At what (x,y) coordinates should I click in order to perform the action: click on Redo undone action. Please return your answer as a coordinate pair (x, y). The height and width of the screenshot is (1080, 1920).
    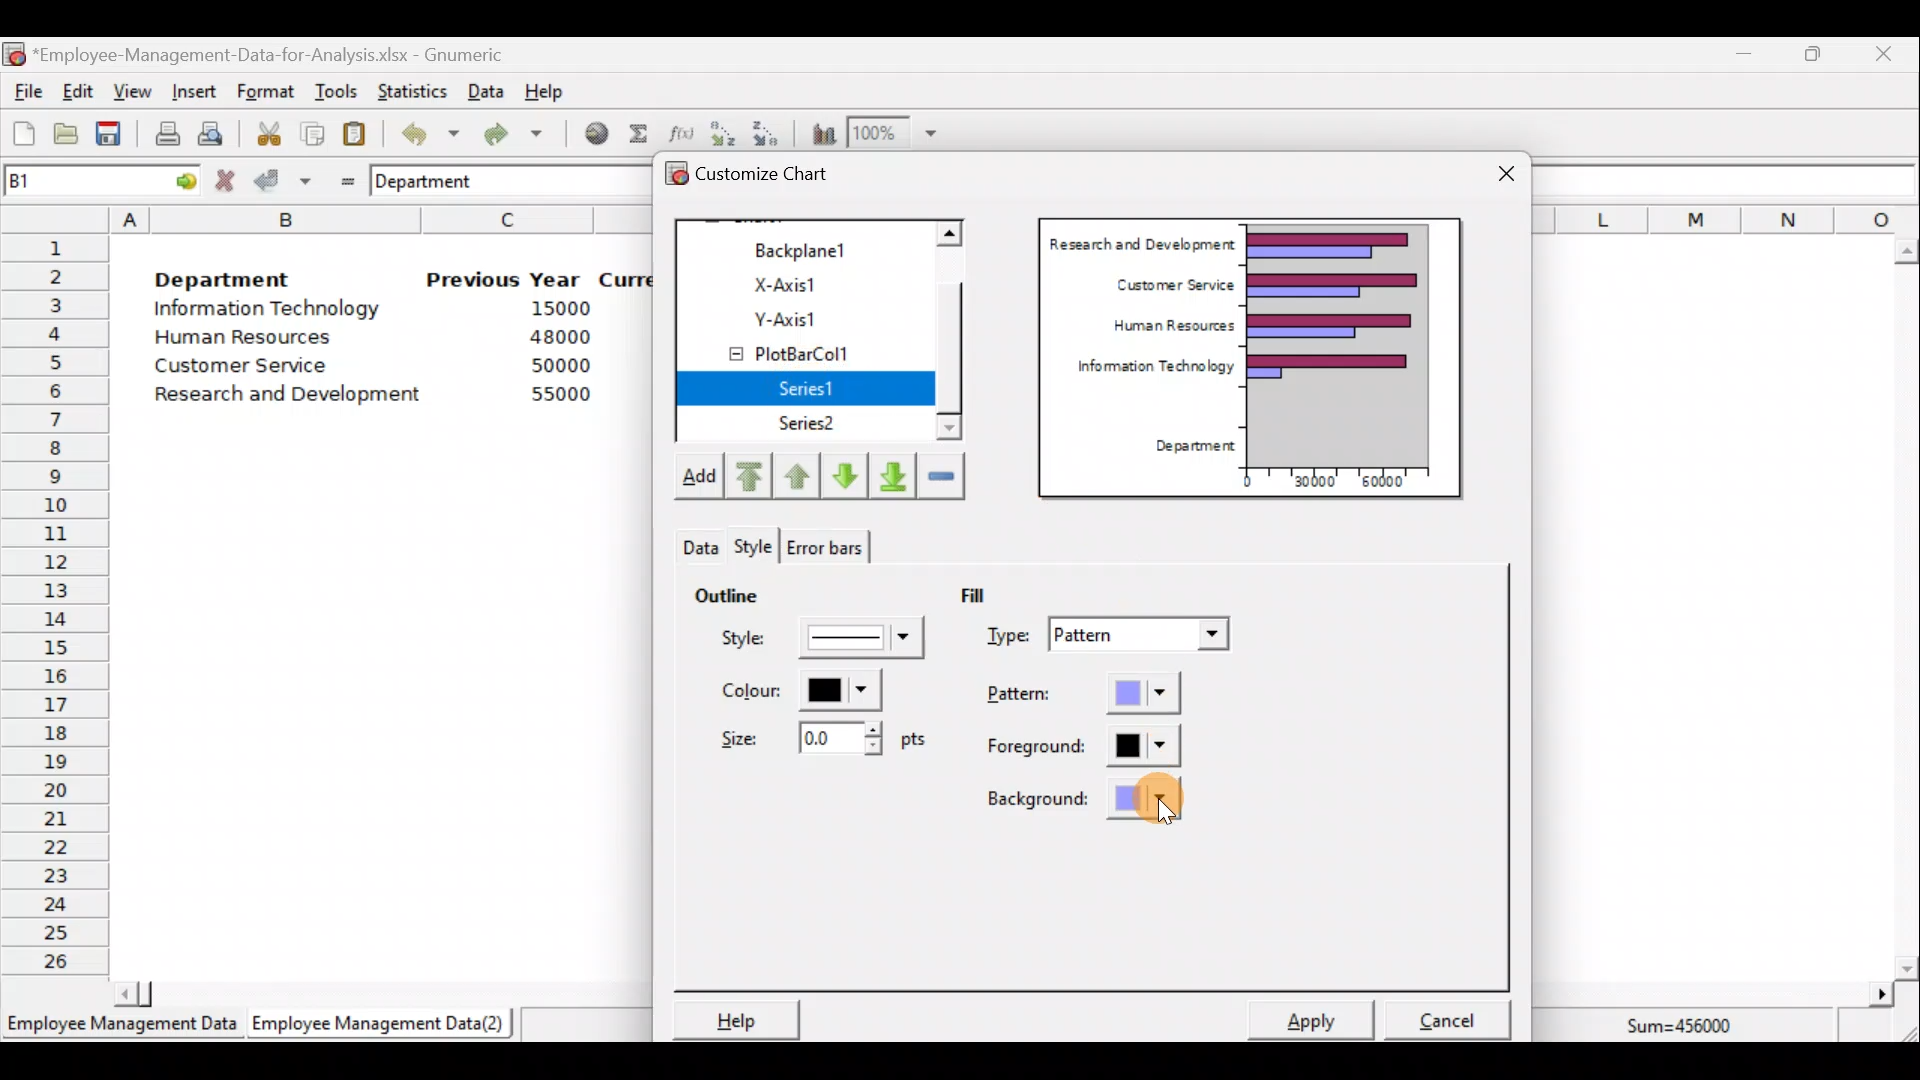
    Looking at the image, I should click on (509, 134).